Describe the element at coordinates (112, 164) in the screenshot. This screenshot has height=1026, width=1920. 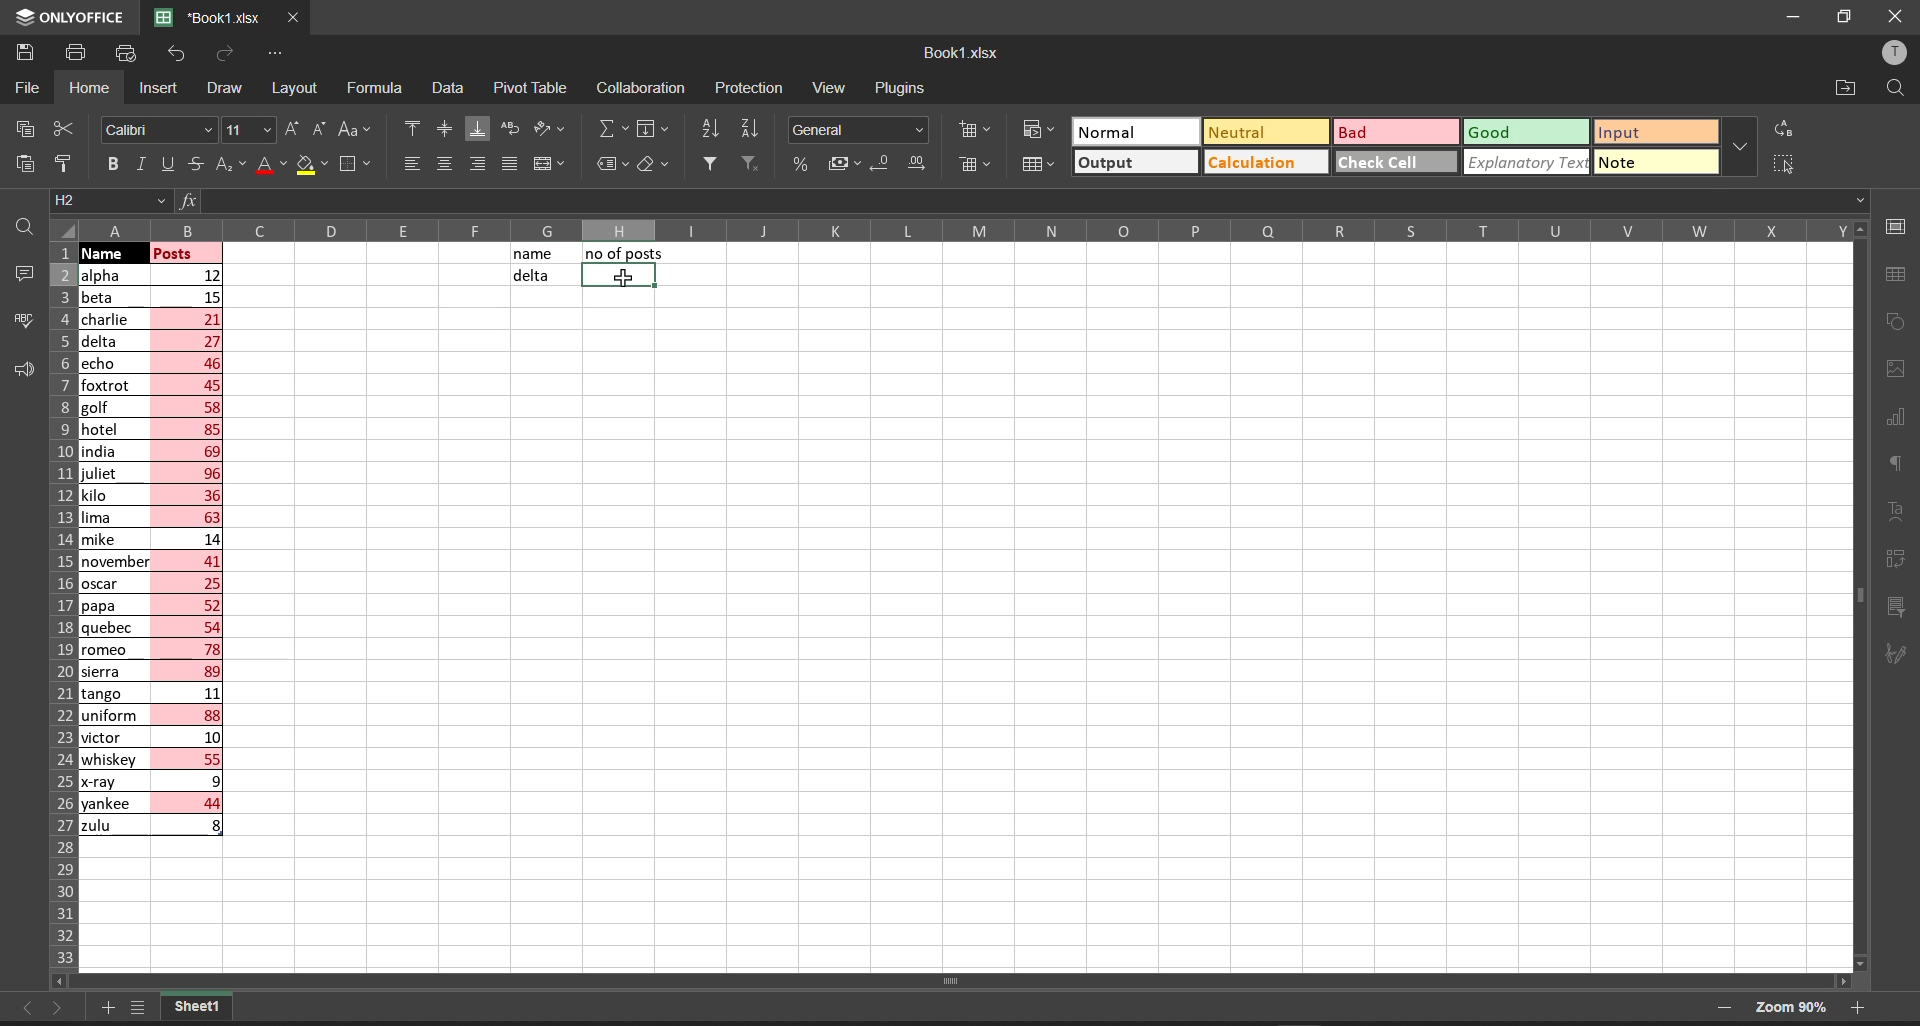
I see `bold` at that location.